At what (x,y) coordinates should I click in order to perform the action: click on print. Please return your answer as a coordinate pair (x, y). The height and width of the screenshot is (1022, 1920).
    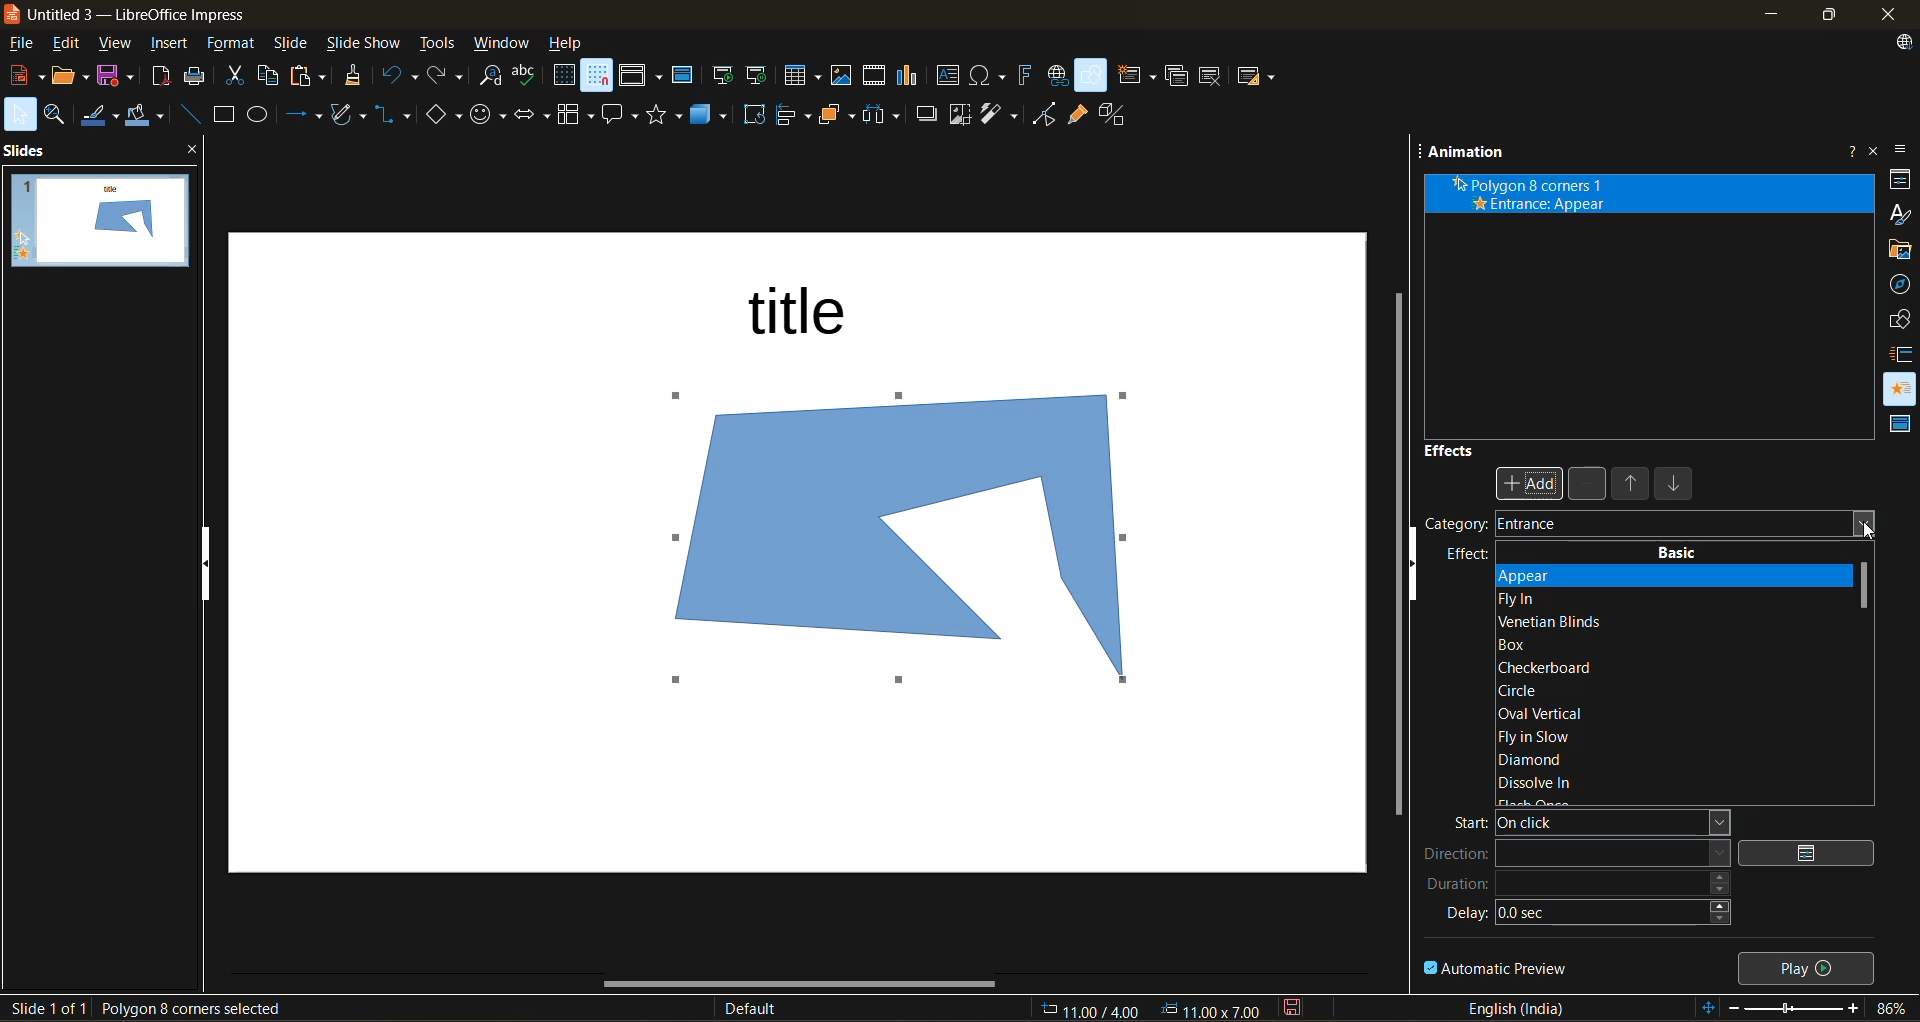
    Looking at the image, I should click on (201, 78).